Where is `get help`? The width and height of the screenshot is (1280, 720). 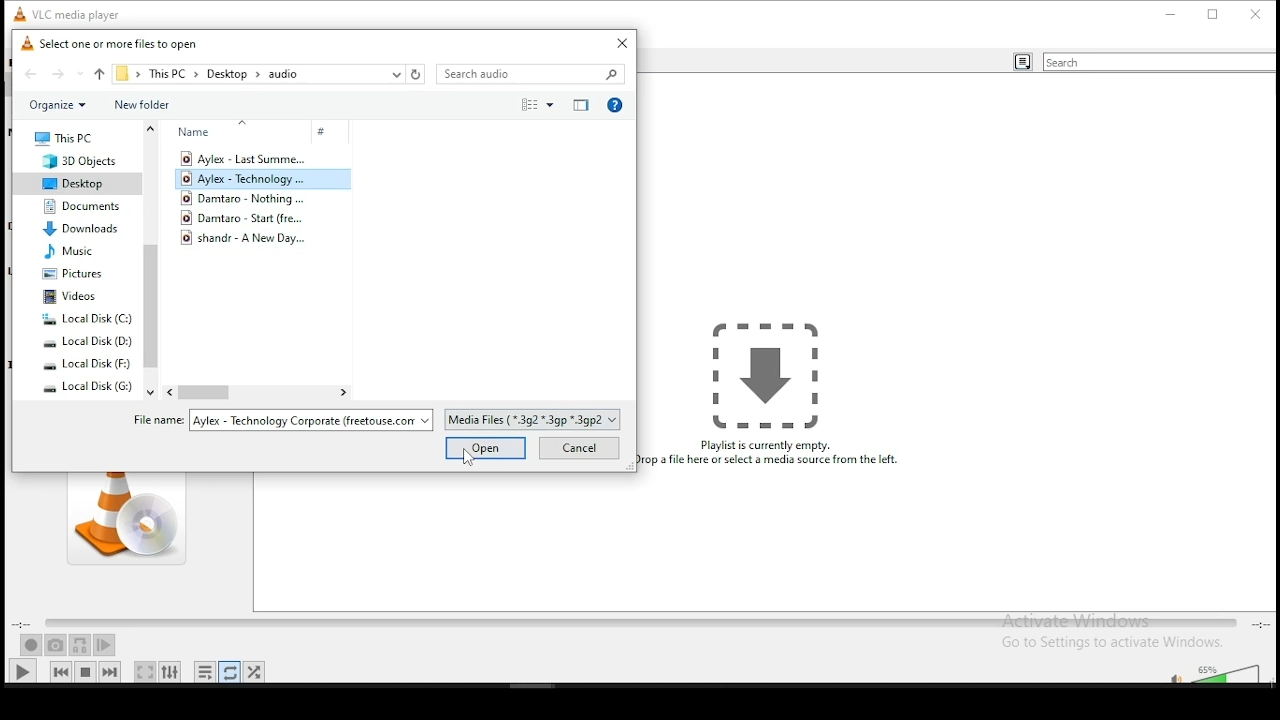
get help is located at coordinates (616, 104).